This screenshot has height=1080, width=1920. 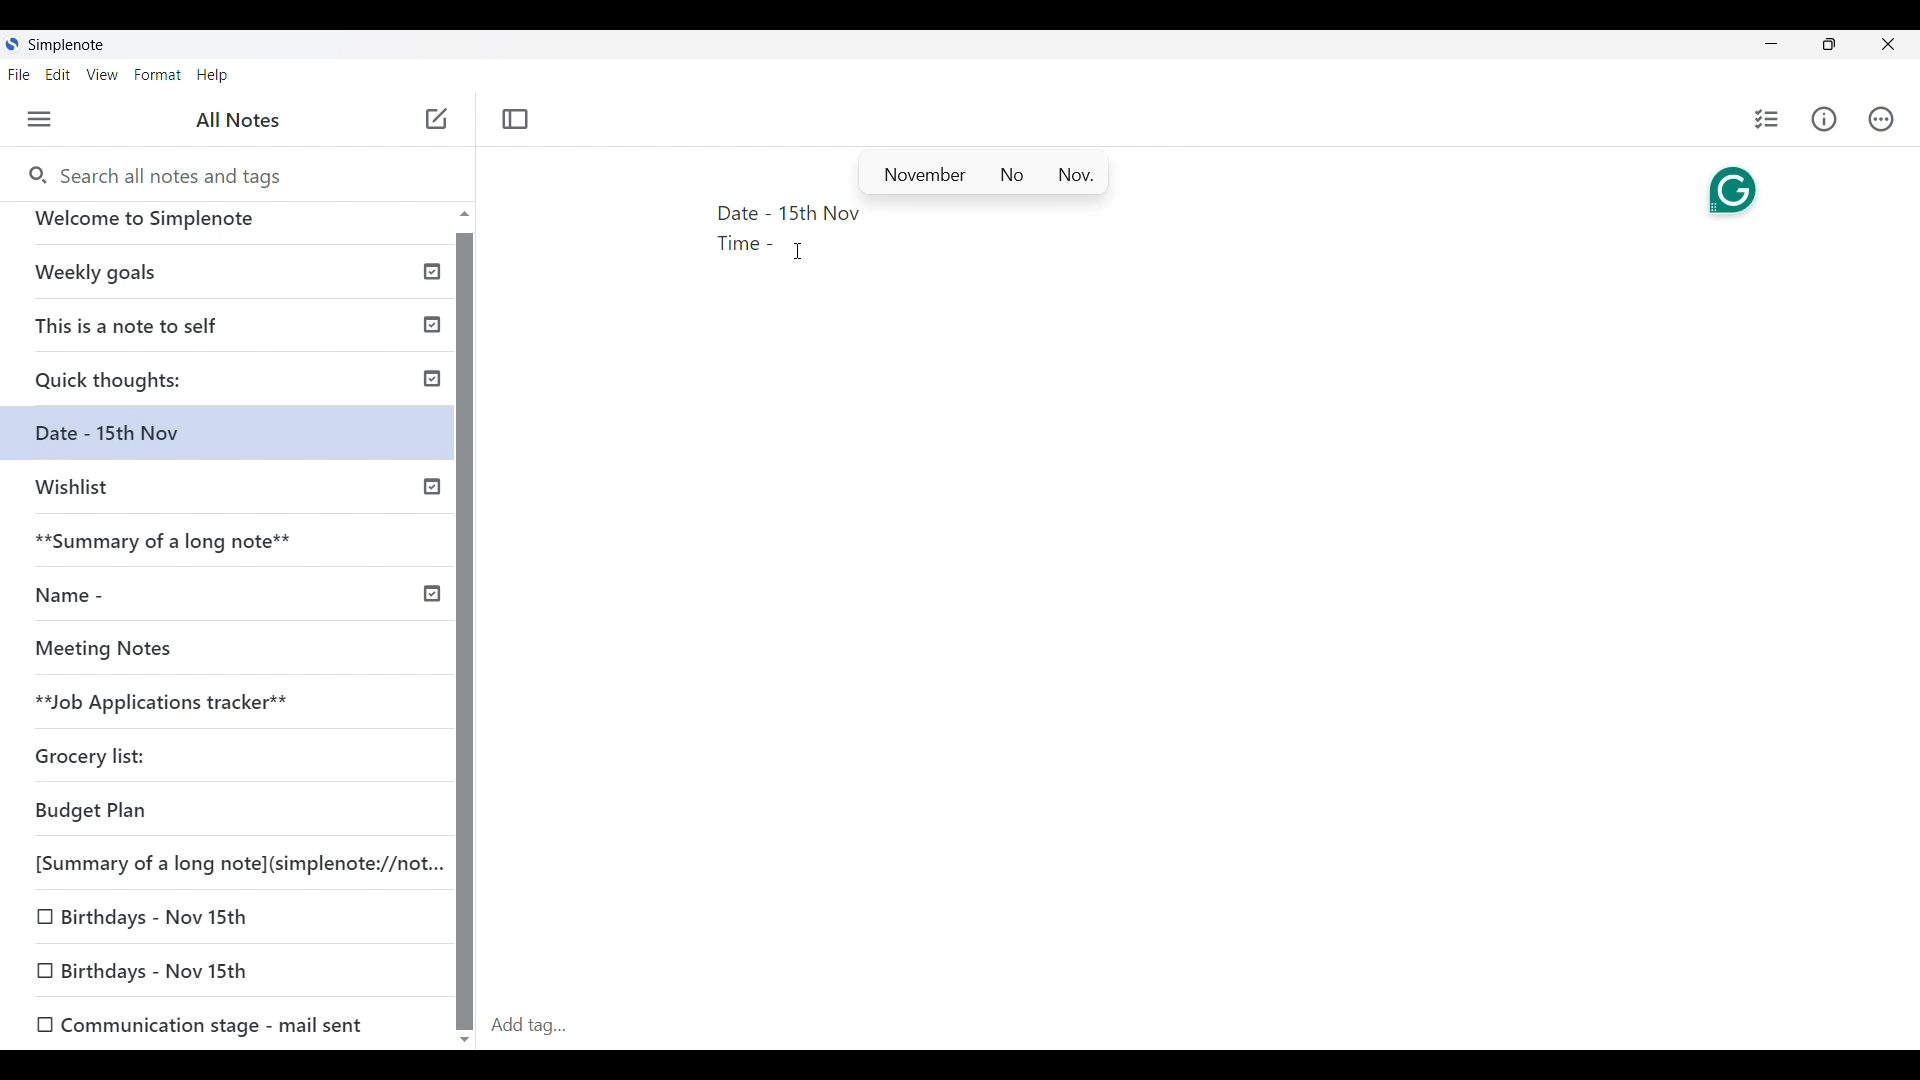 What do you see at coordinates (464, 632) in the screenshot?
I see `Vertical slide bar for left panel` at bounding box center [464, 632].